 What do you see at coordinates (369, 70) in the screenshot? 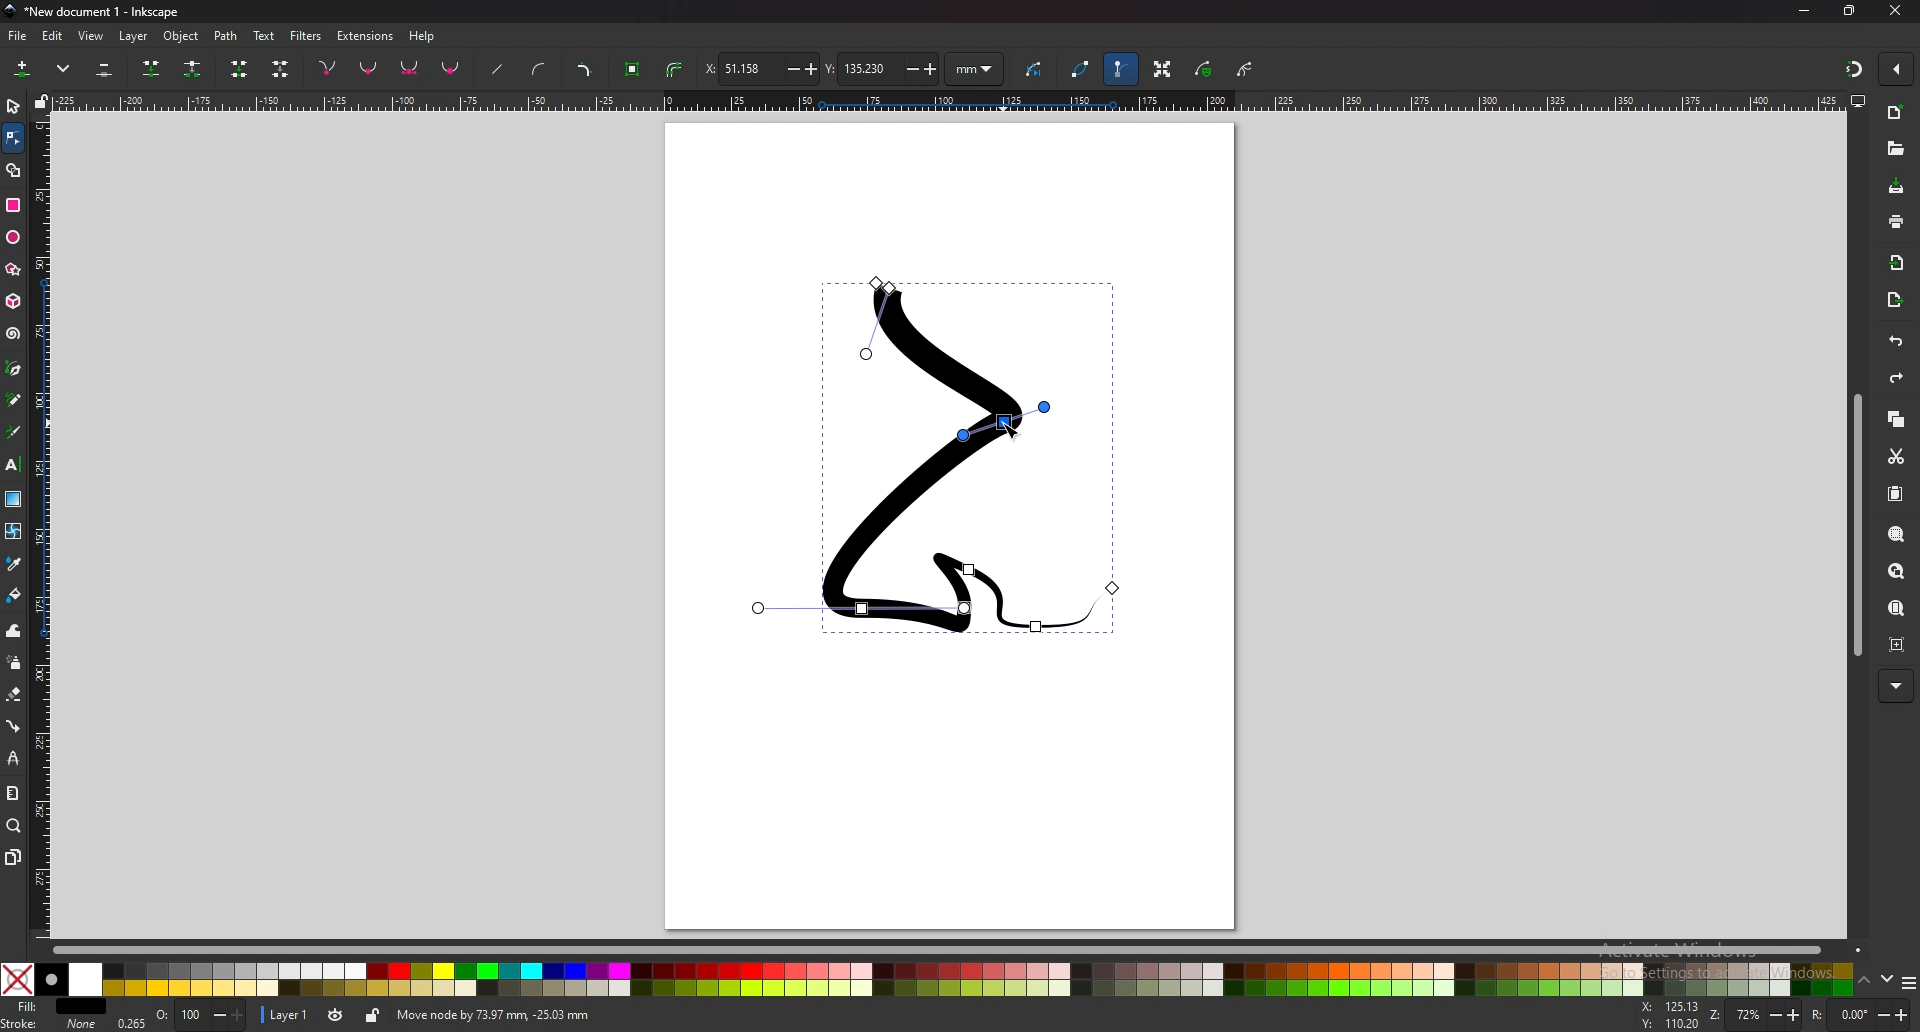
I see `smooth` at bounding box center [369, 70].